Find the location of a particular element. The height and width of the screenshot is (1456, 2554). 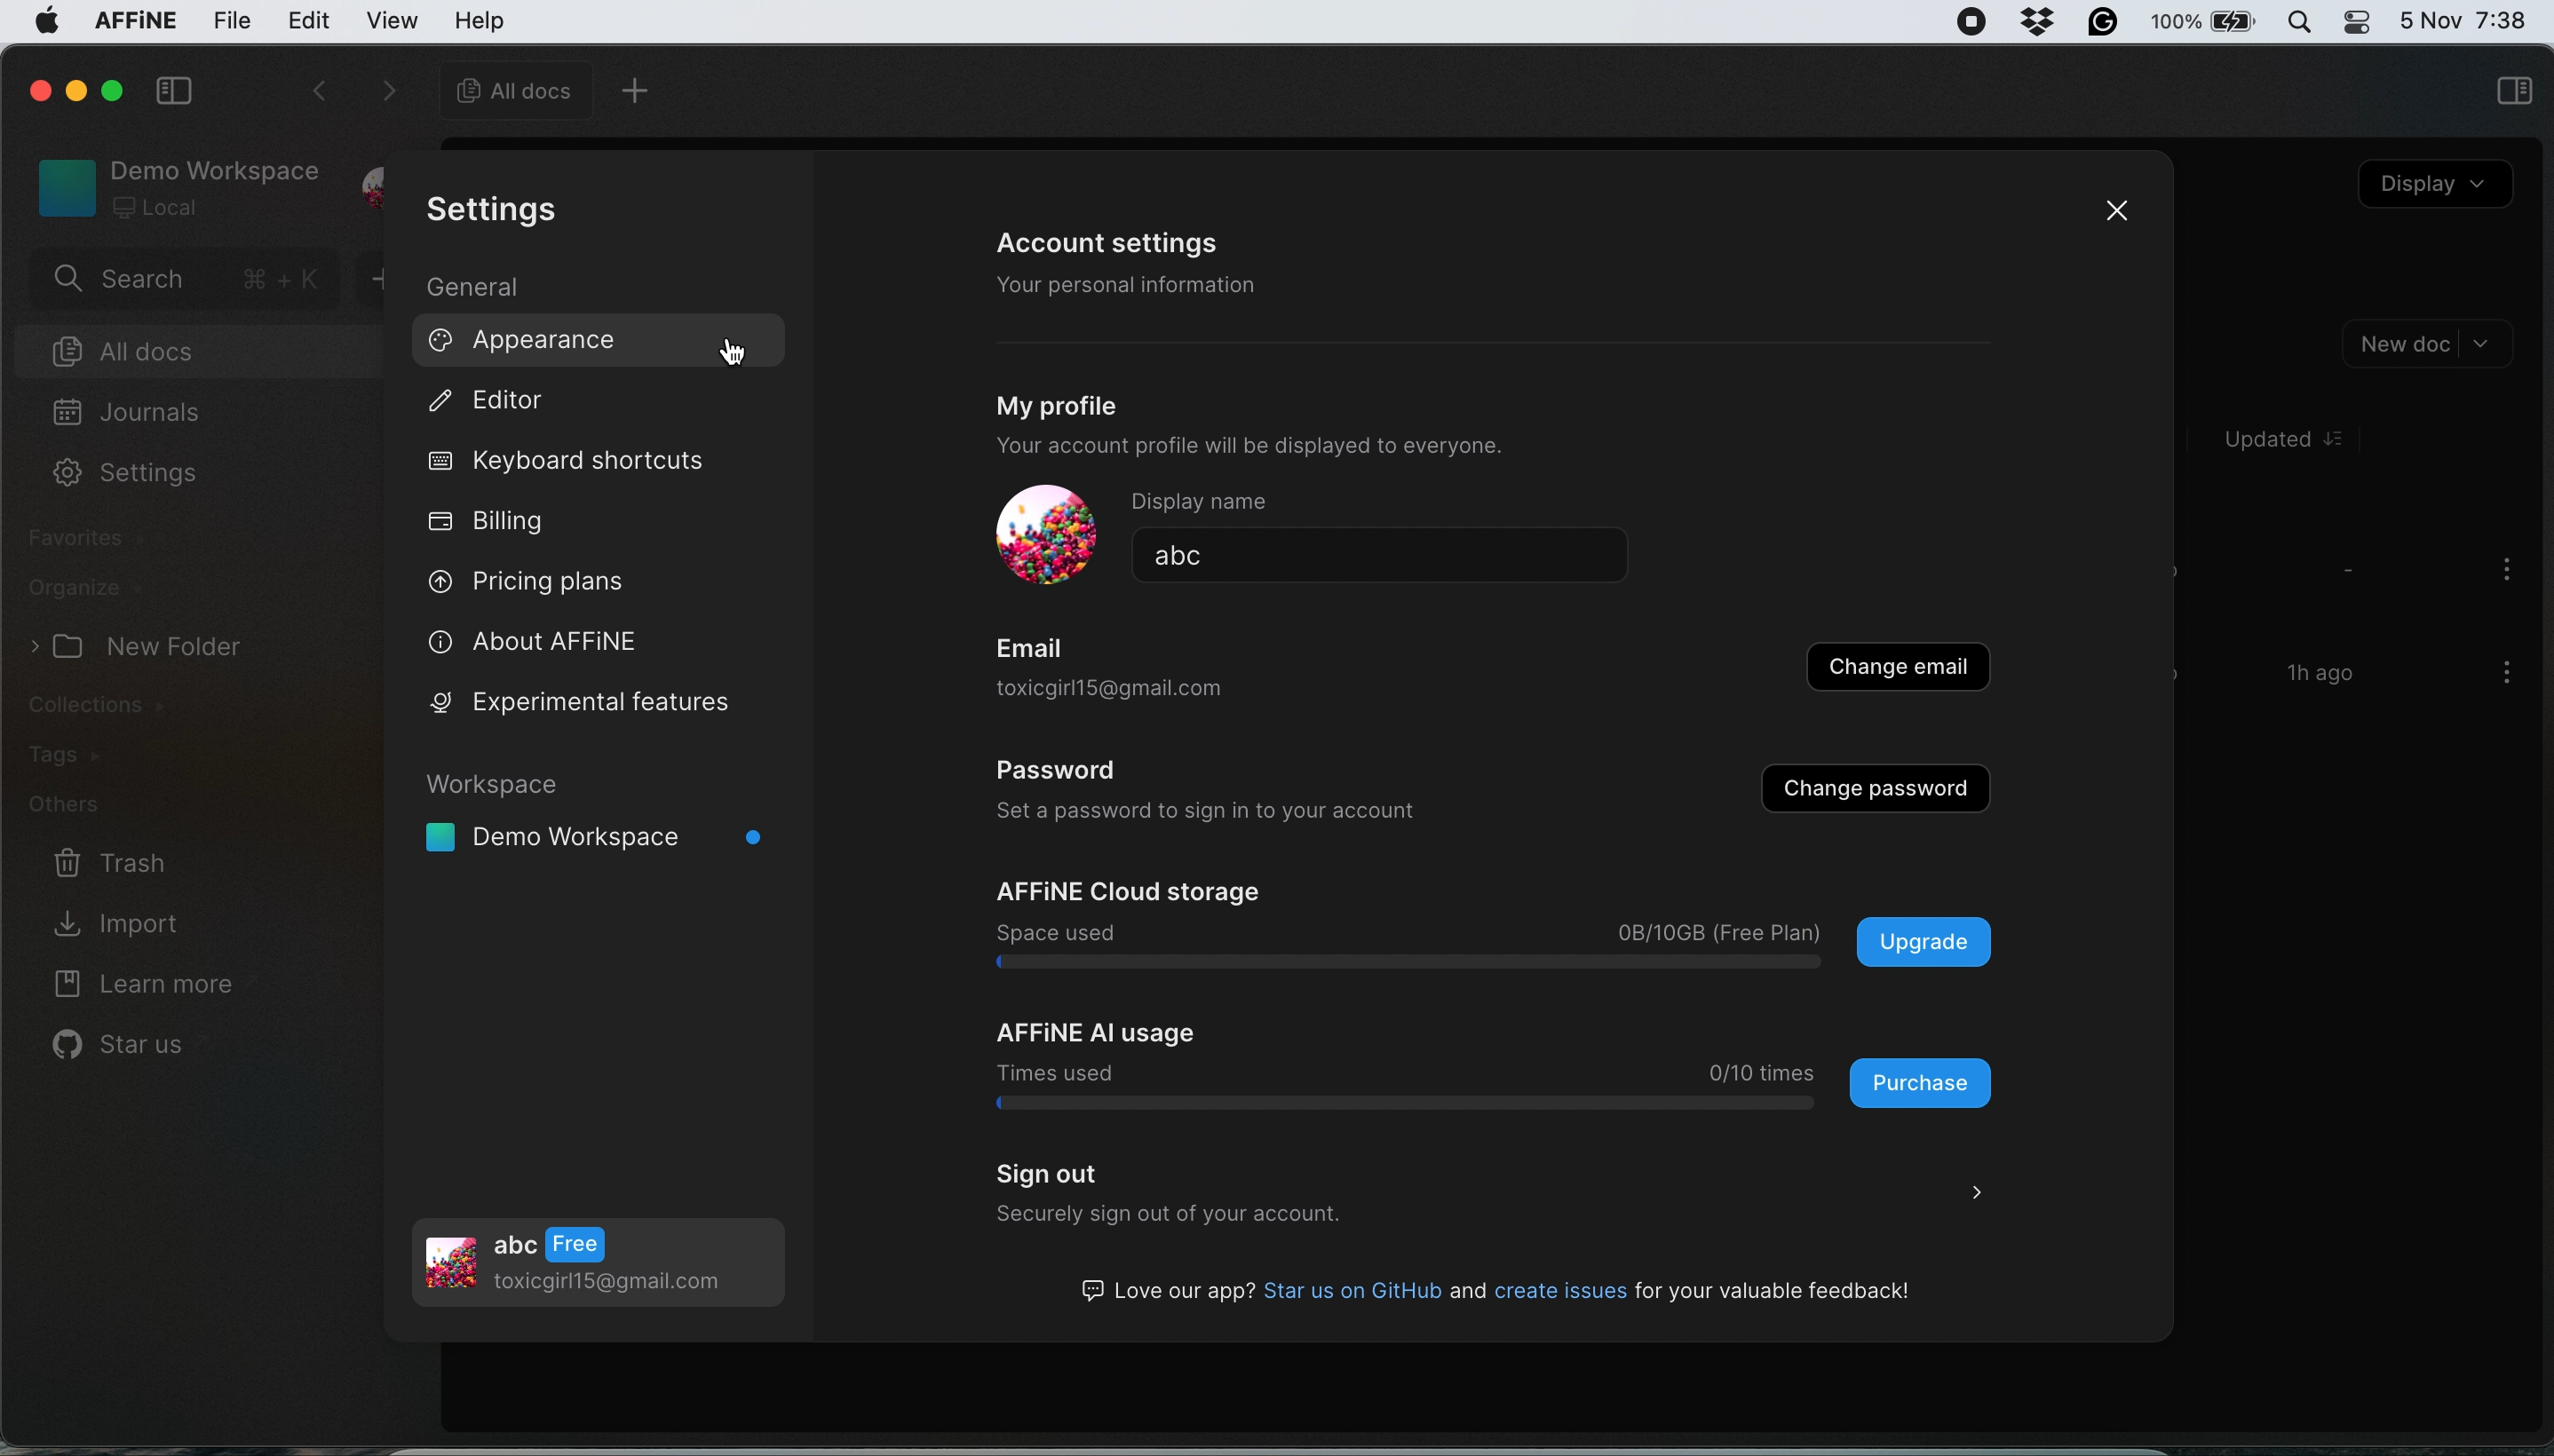

forward is located at coordinates (382, 93).